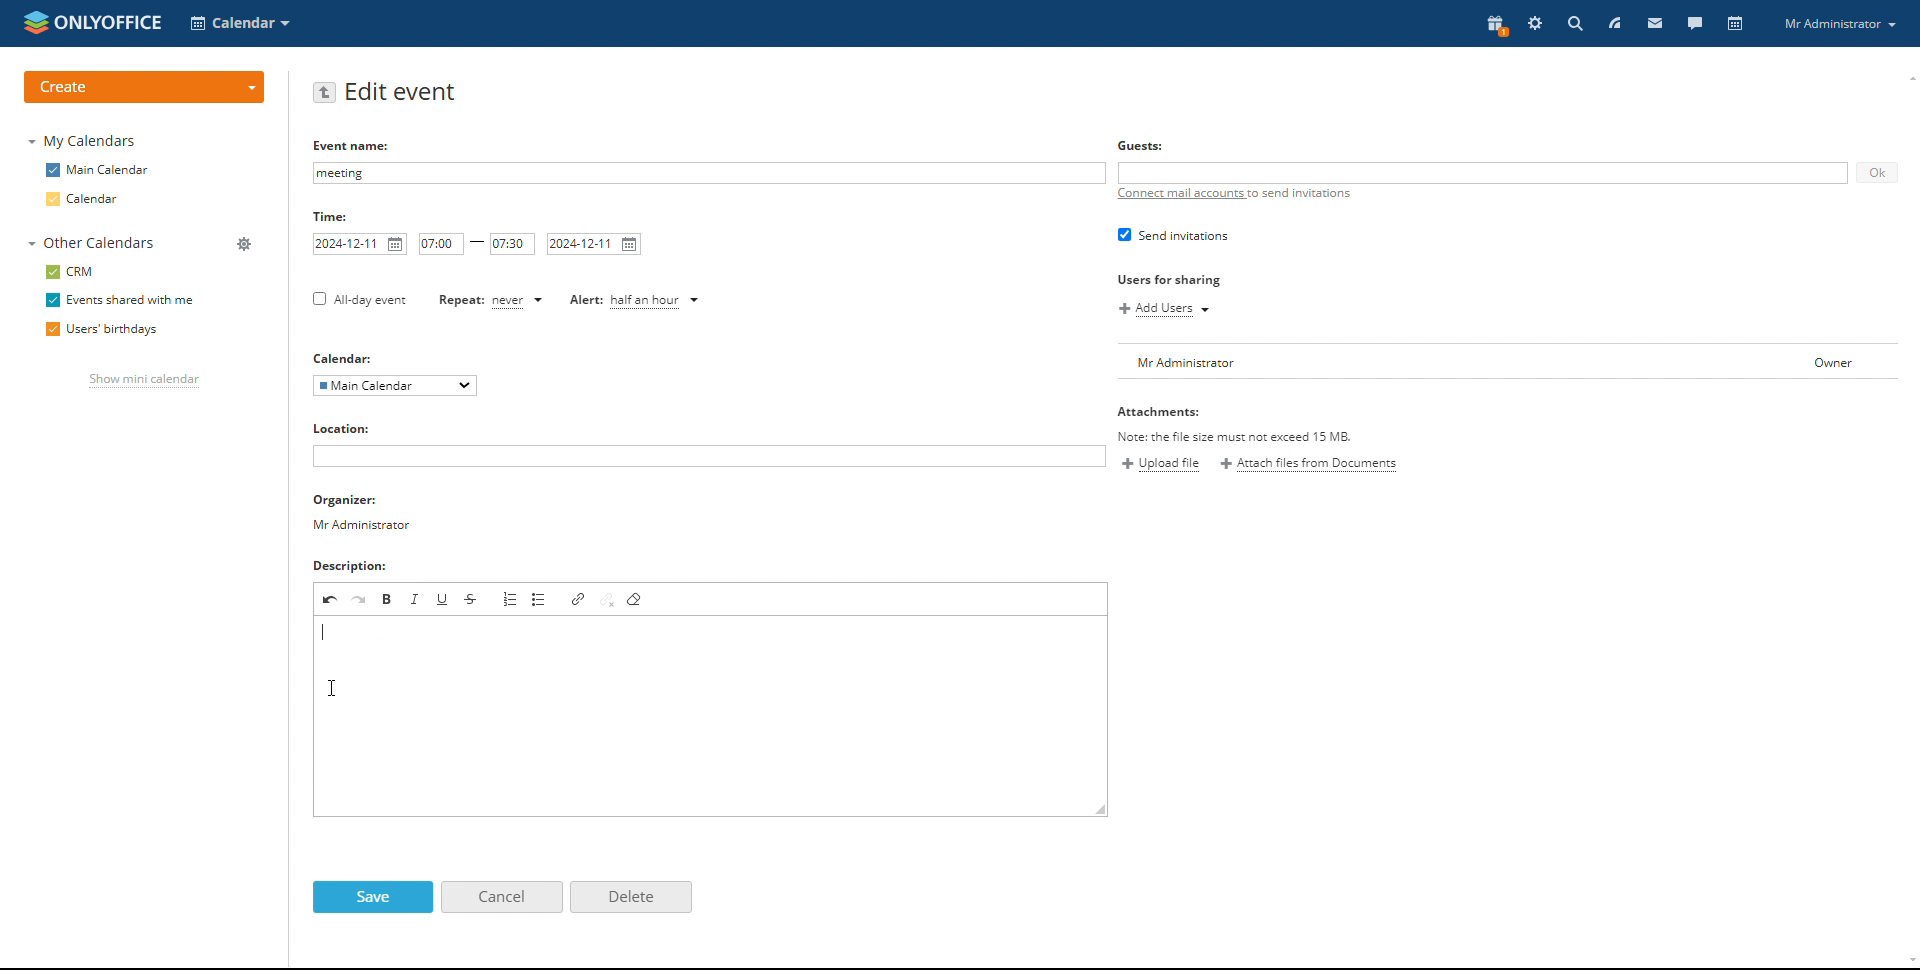  What do you see at coordinates (401, 93) in the screenshot?
I see `edit event` at bounding box center [401, 93].